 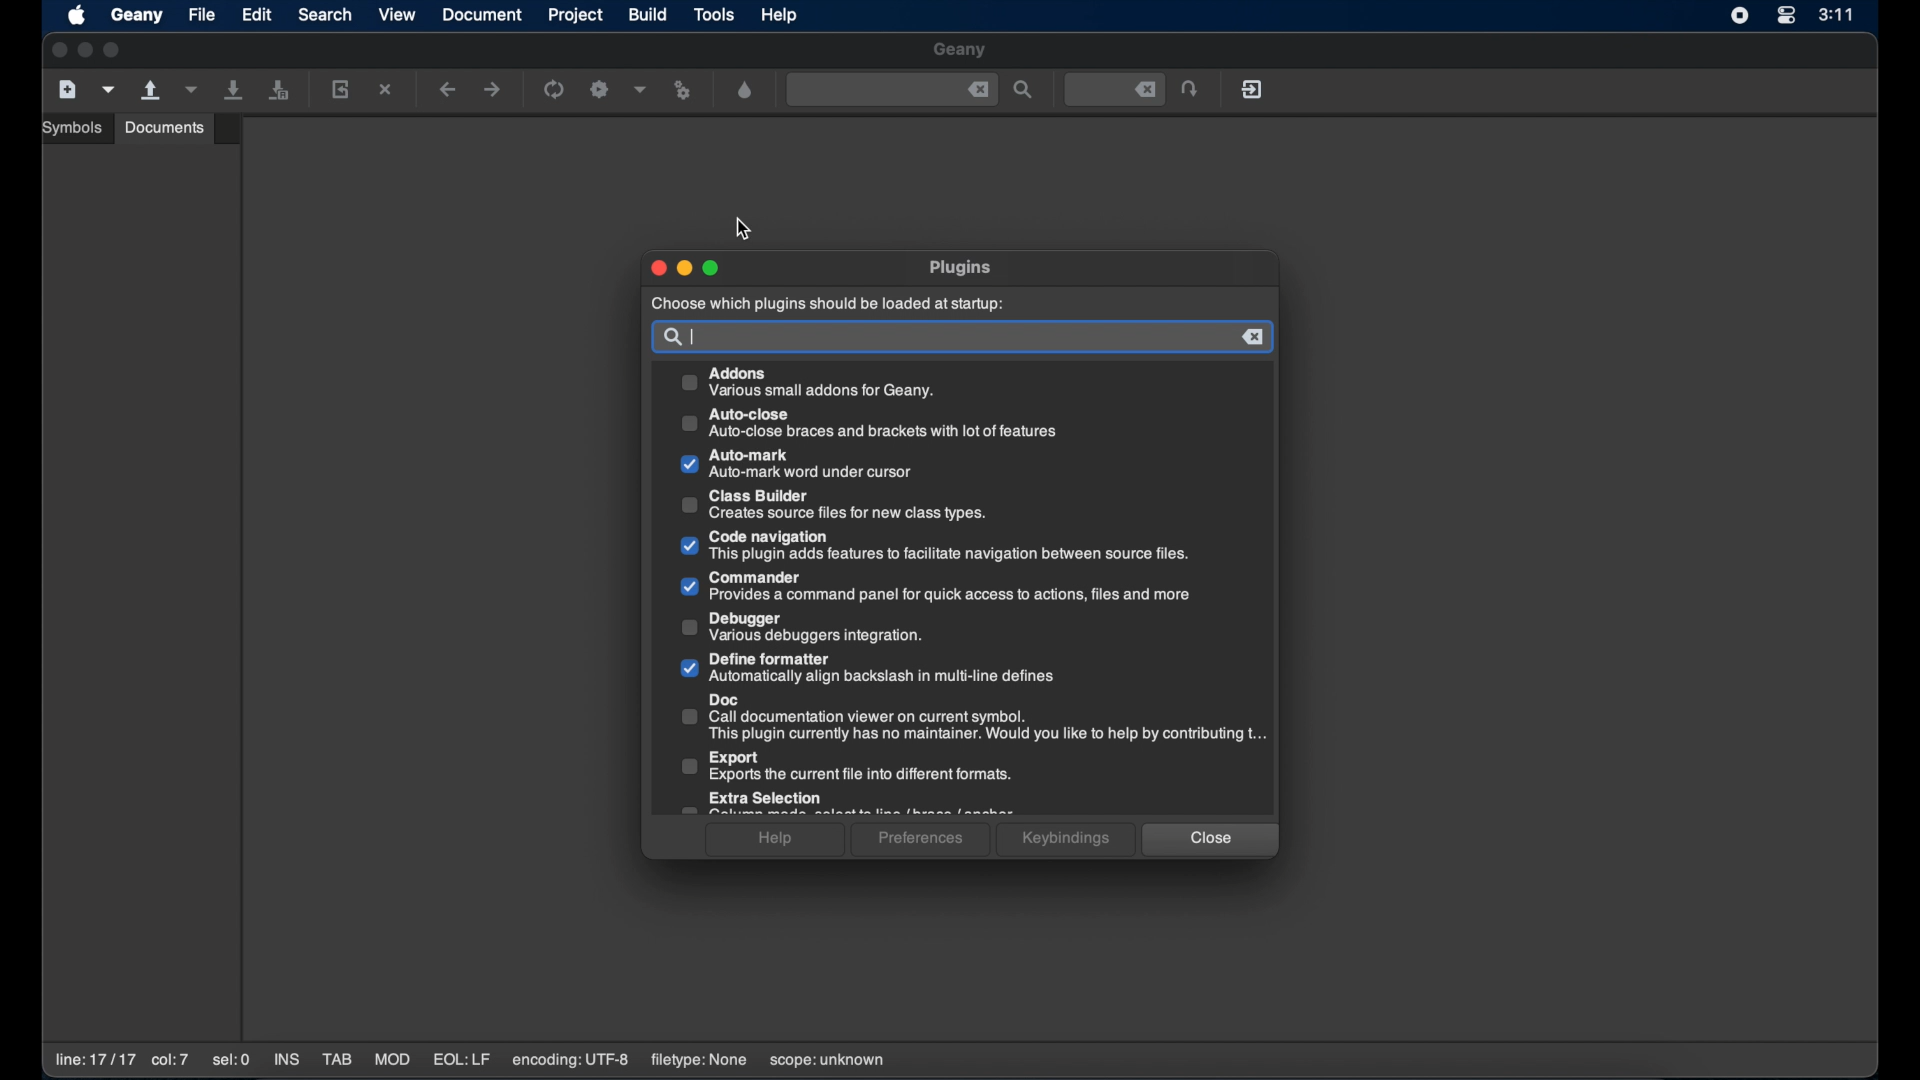 I want to click on Code navigation This plugin adds features to facilitate navigation between source files., so click(x=936, y=547).